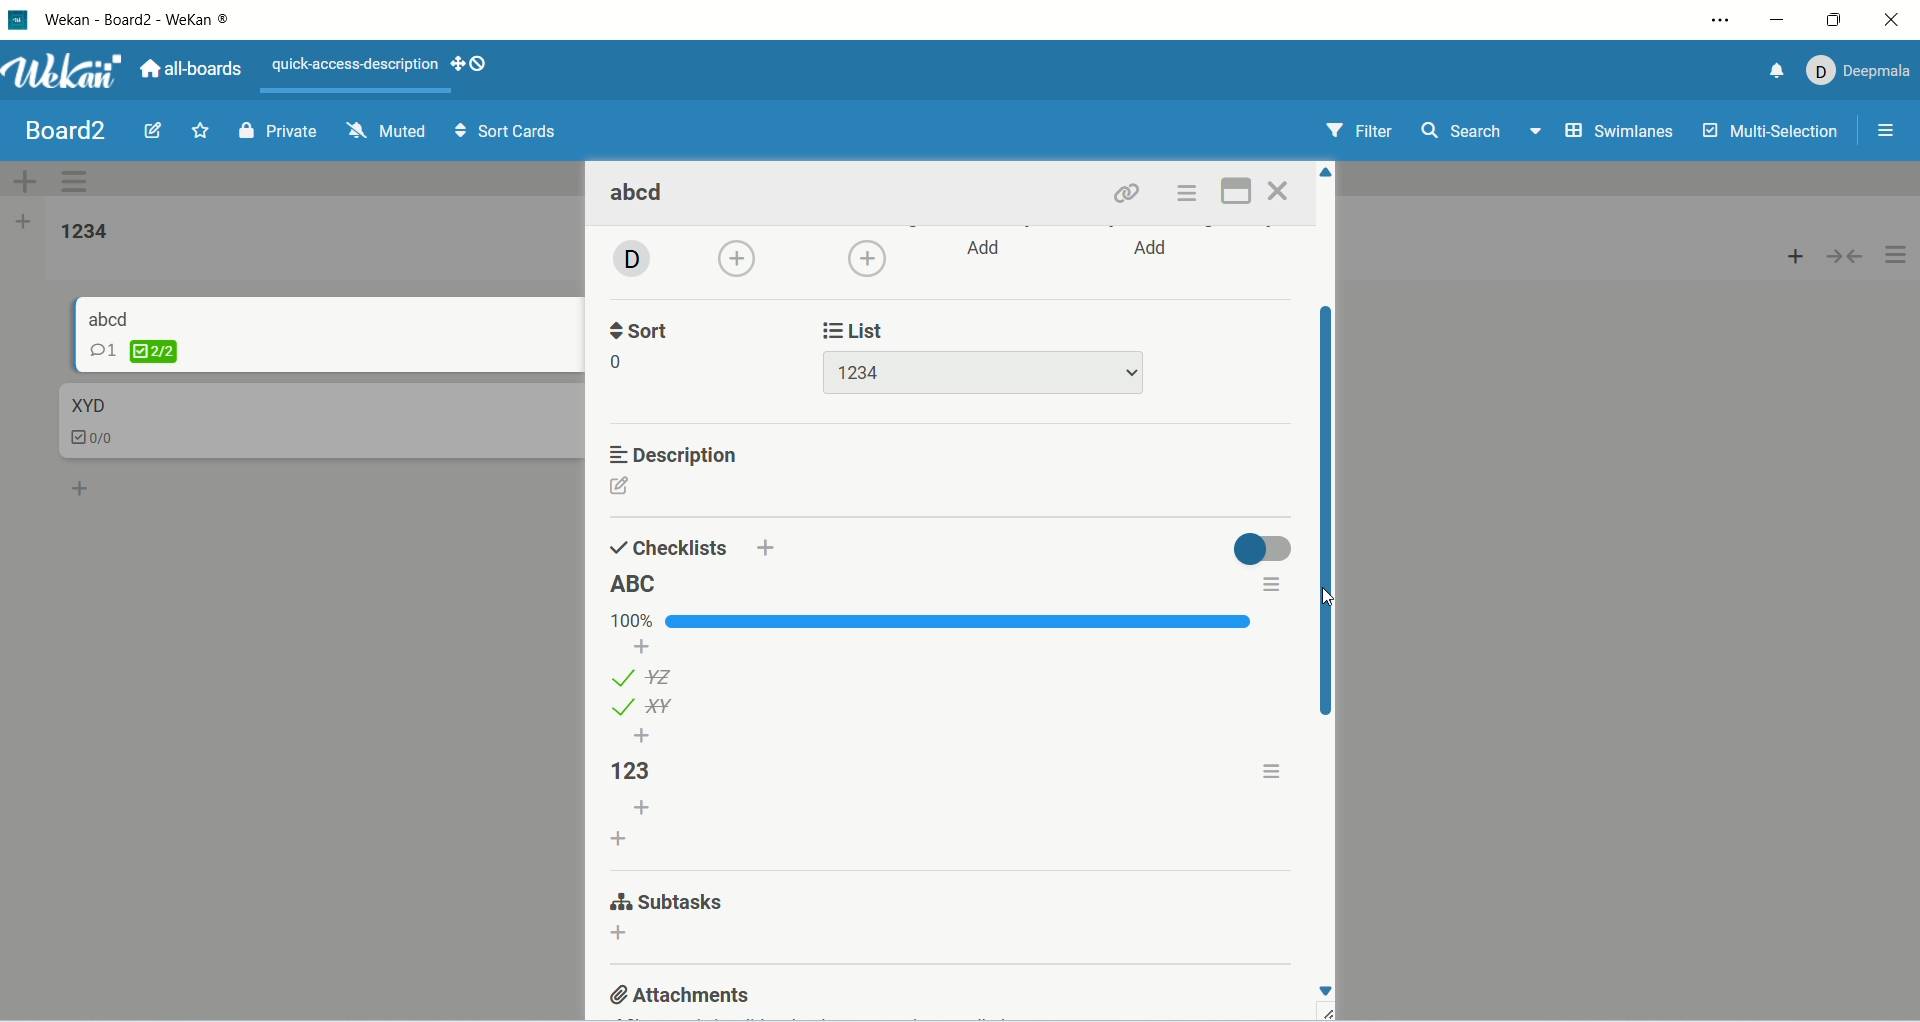 Image resolution: width=1920 pixels, height=1022 pixels. What do you see at coordinates (621, 486) in the screenshot?
I see `edit` at bounding box center [621, 486].